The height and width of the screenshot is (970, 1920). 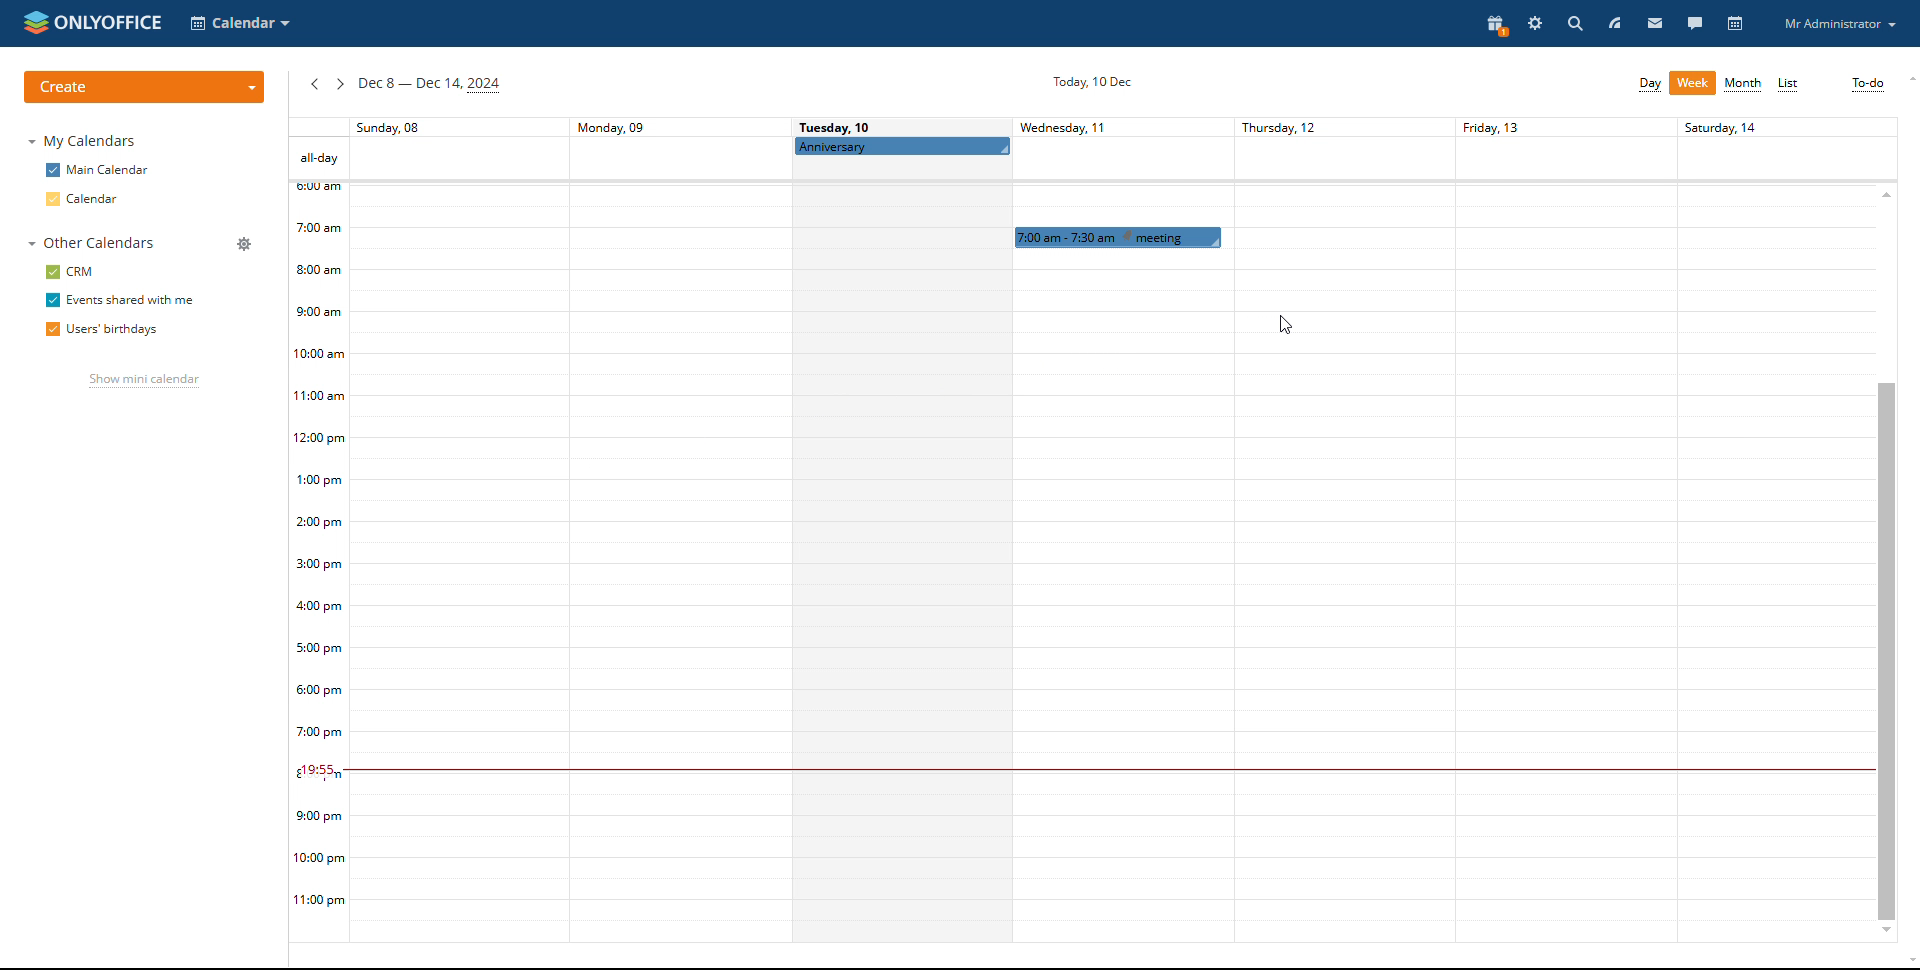 What do you see at coordinates (240, 23) in the screenshot?
I see `select application` at bounding box center [240, 23].